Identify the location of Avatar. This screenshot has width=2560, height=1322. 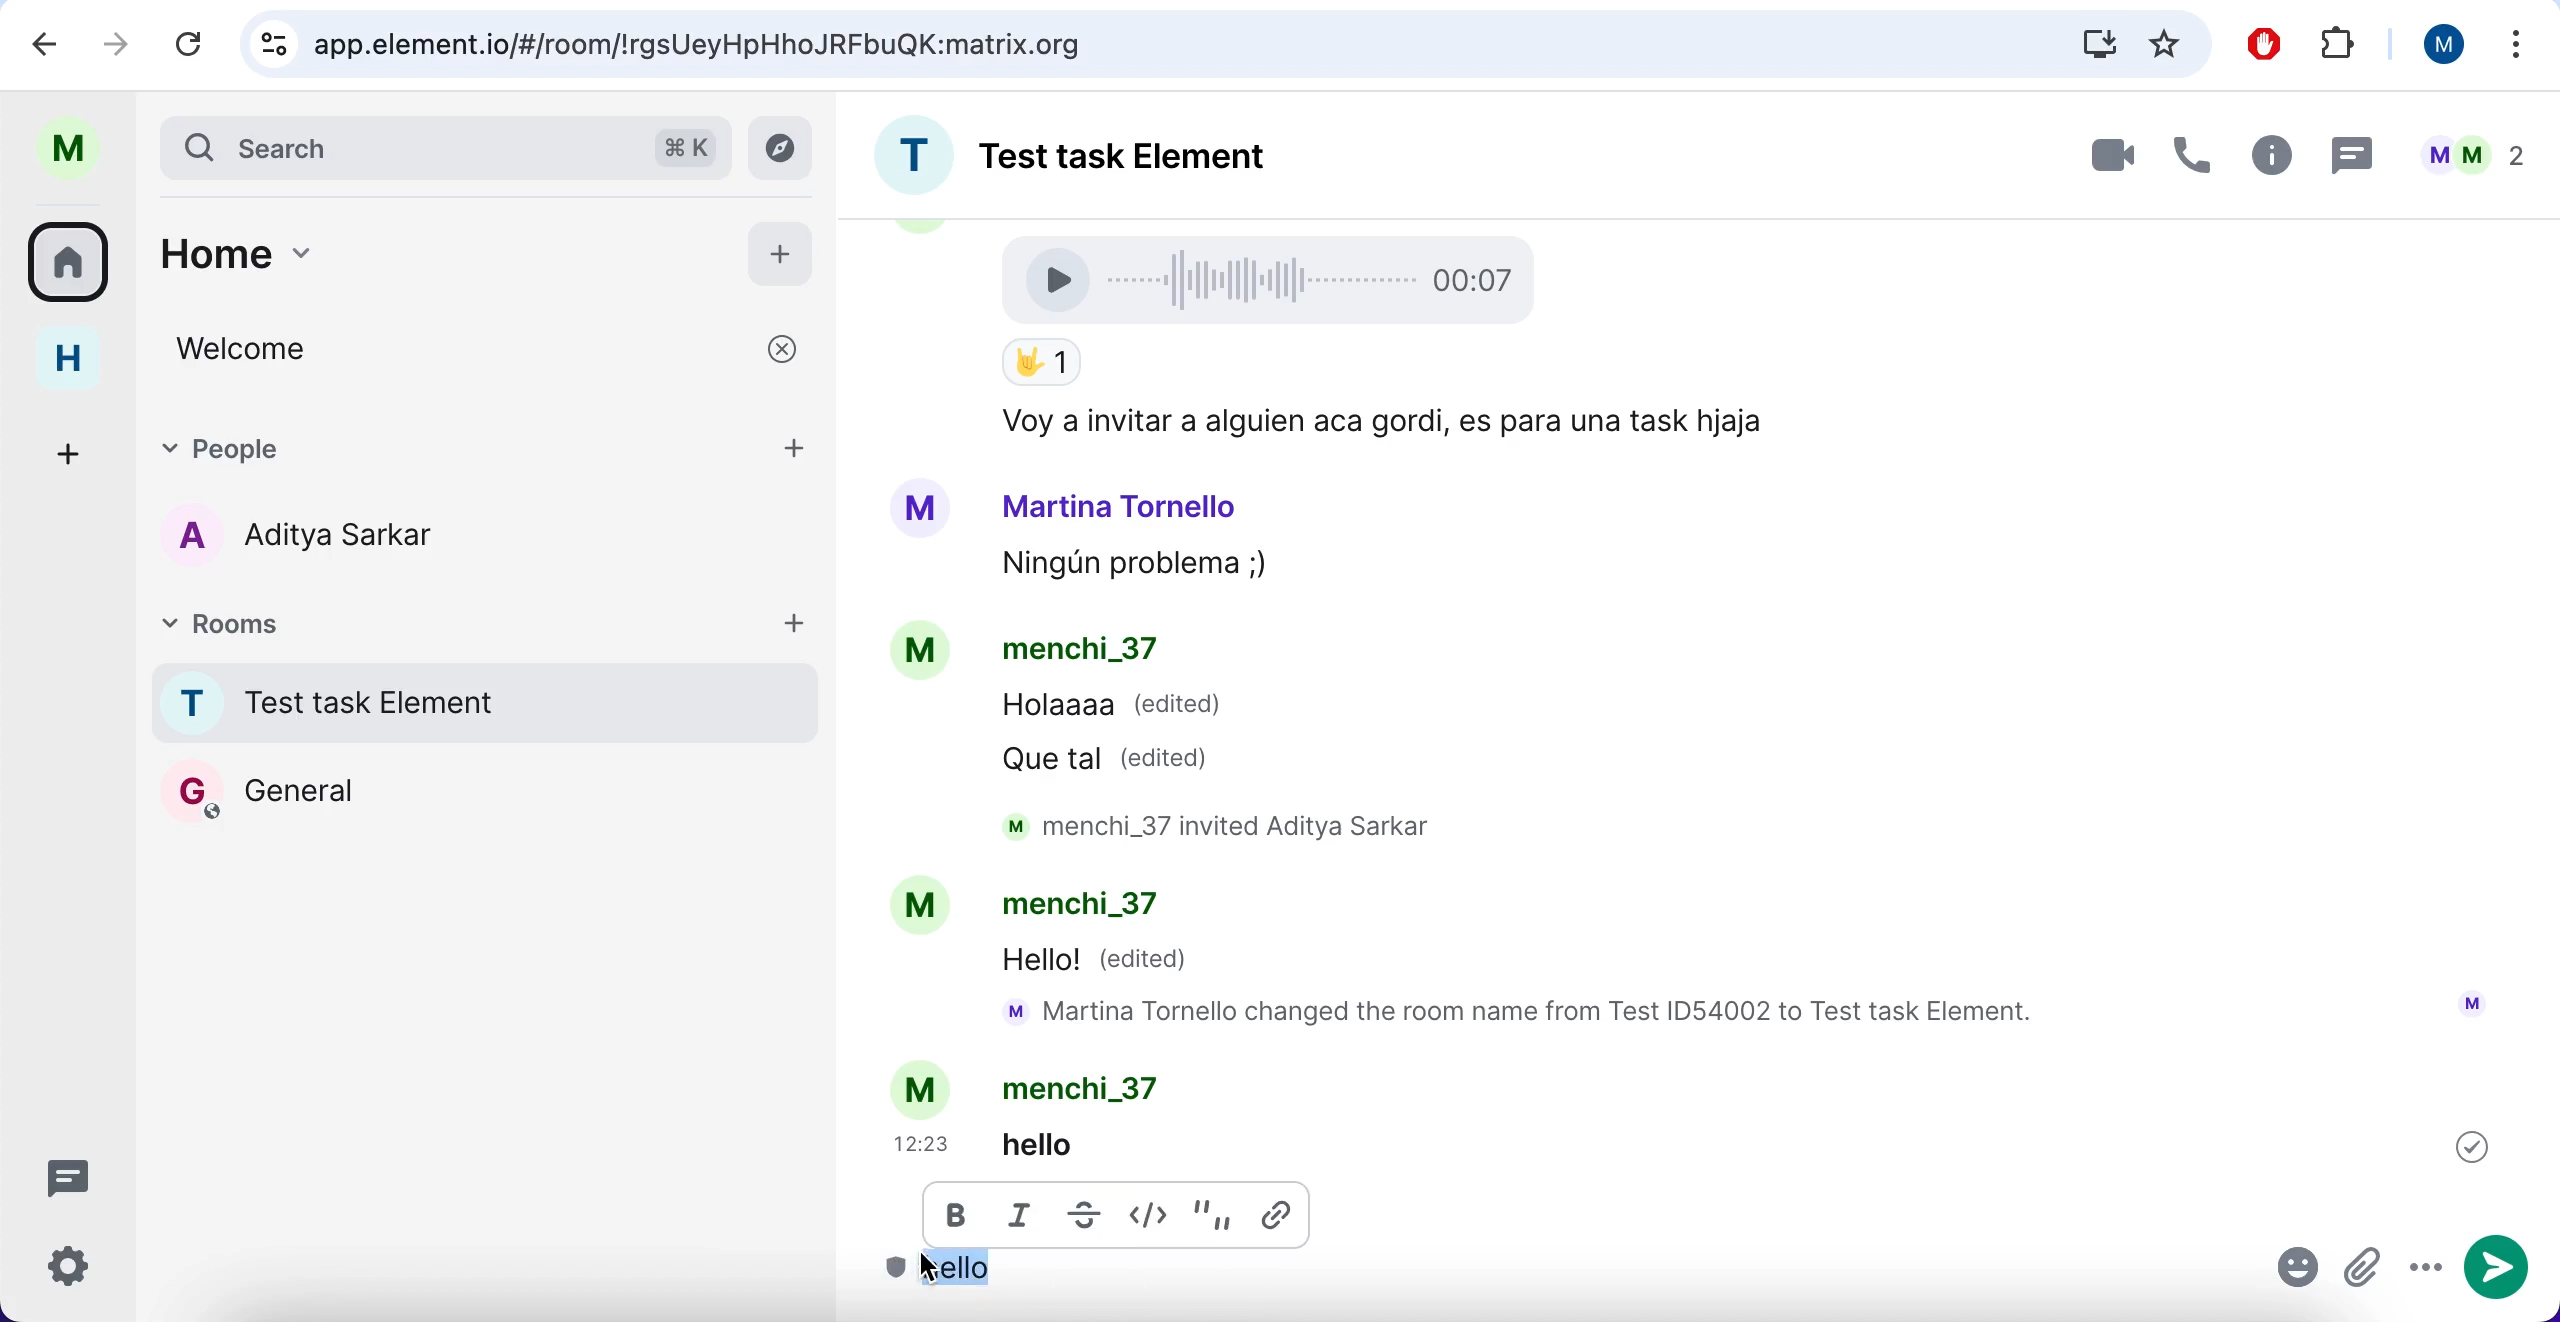
(918, 907).